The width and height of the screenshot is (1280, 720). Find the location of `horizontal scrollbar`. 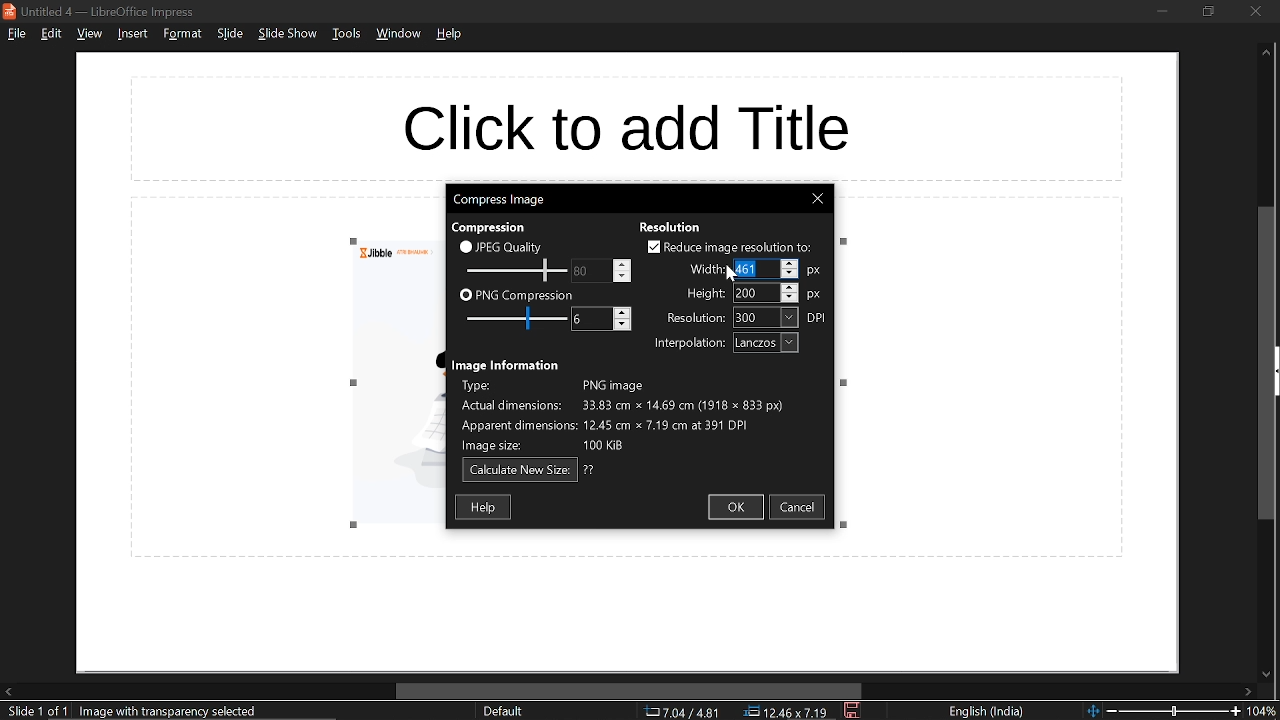

horizontal scrollbar is located at coordinates (625, 690).